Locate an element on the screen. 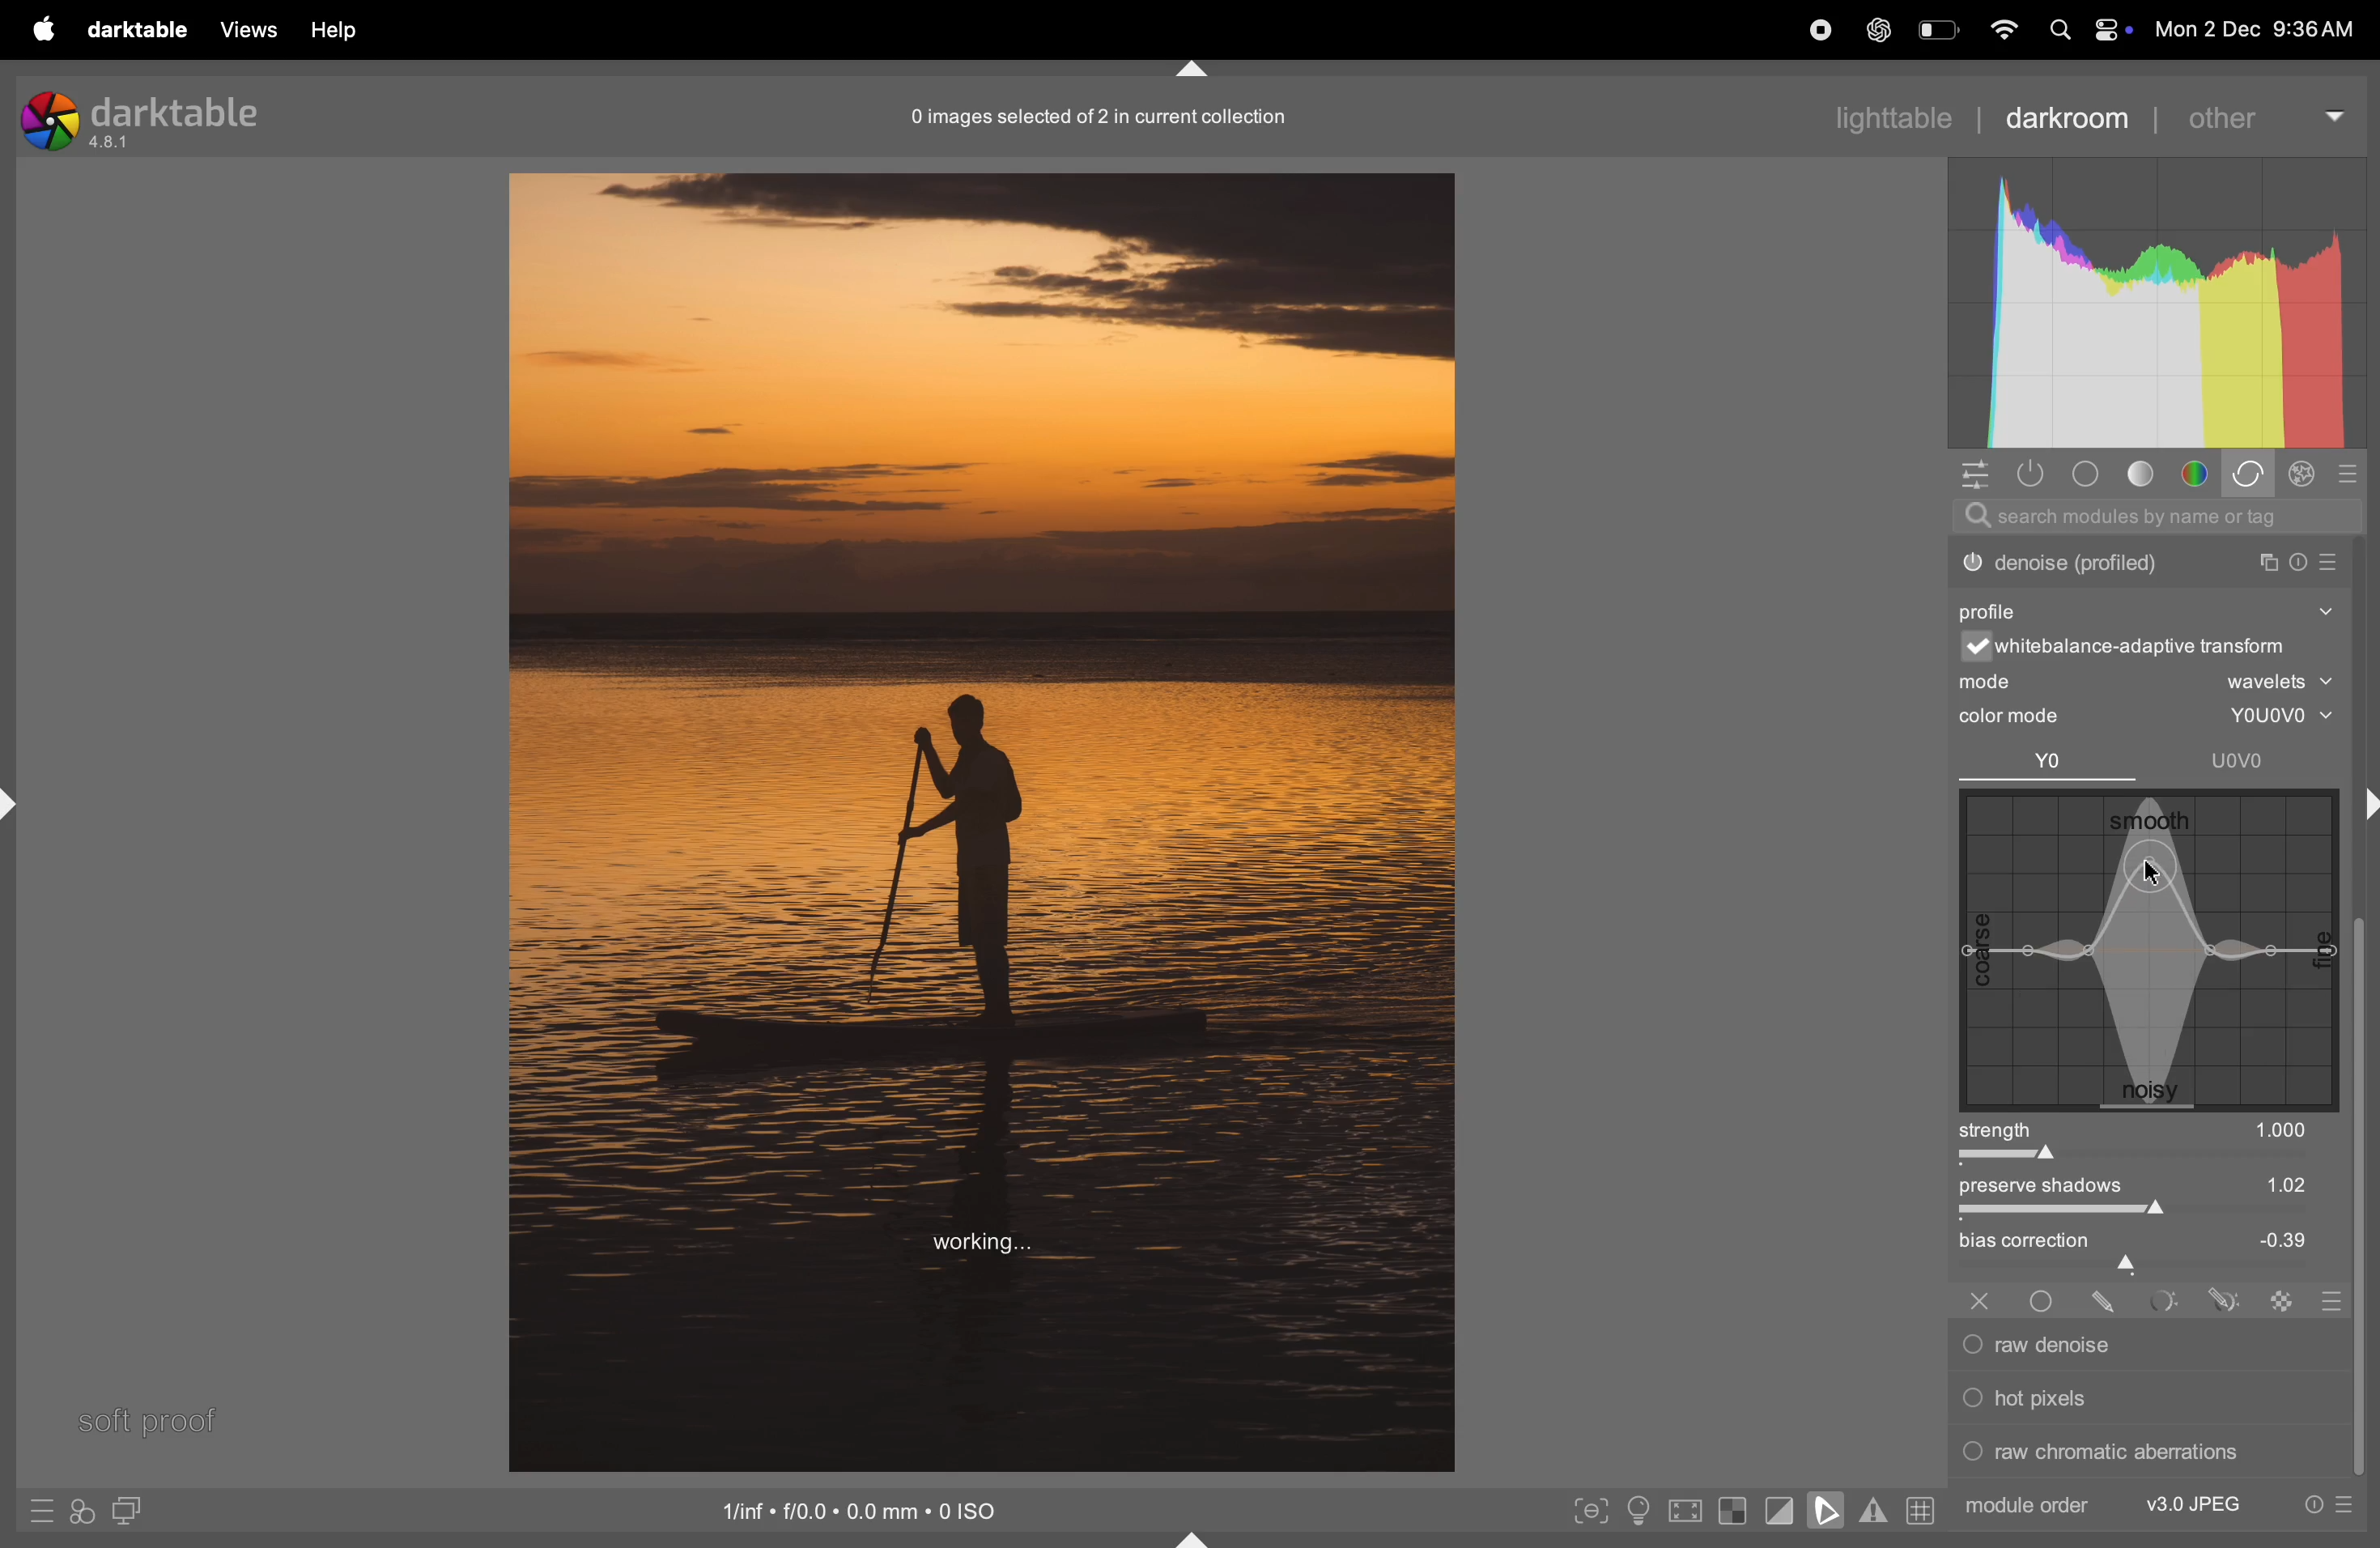 This screenshot has height=1548, width=2380. base is located at coordinates (2084, 474).